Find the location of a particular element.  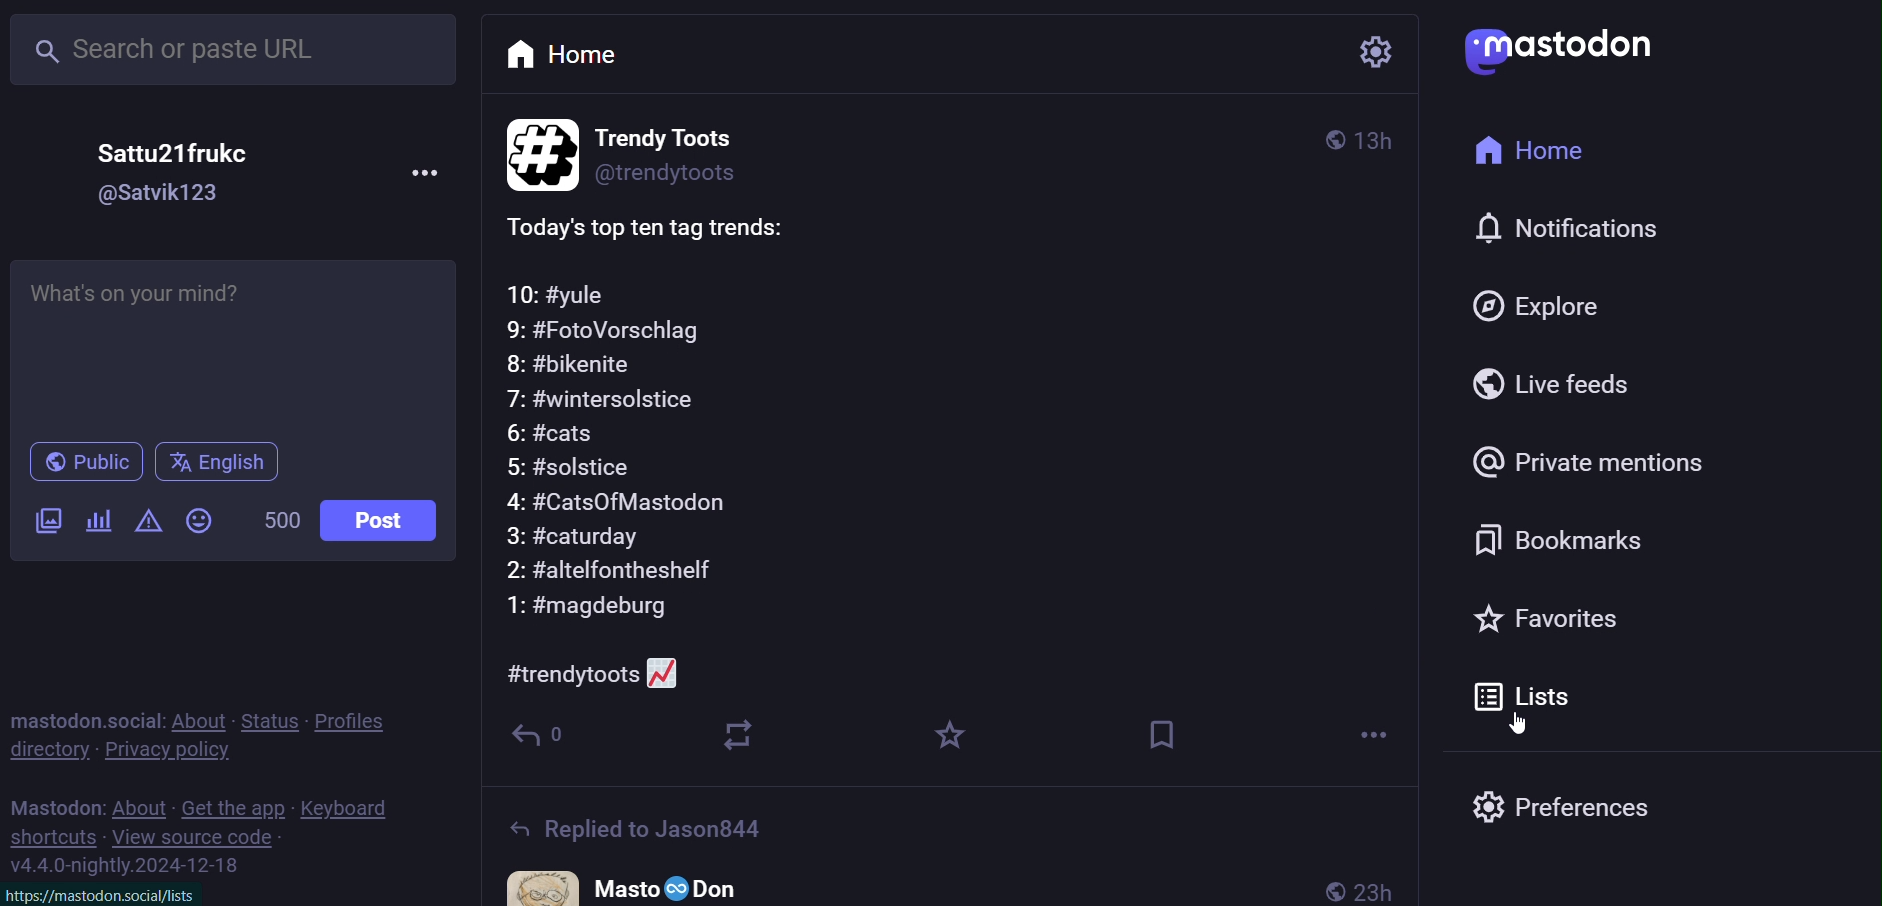

keyboard is located at coordinates (353, 808).